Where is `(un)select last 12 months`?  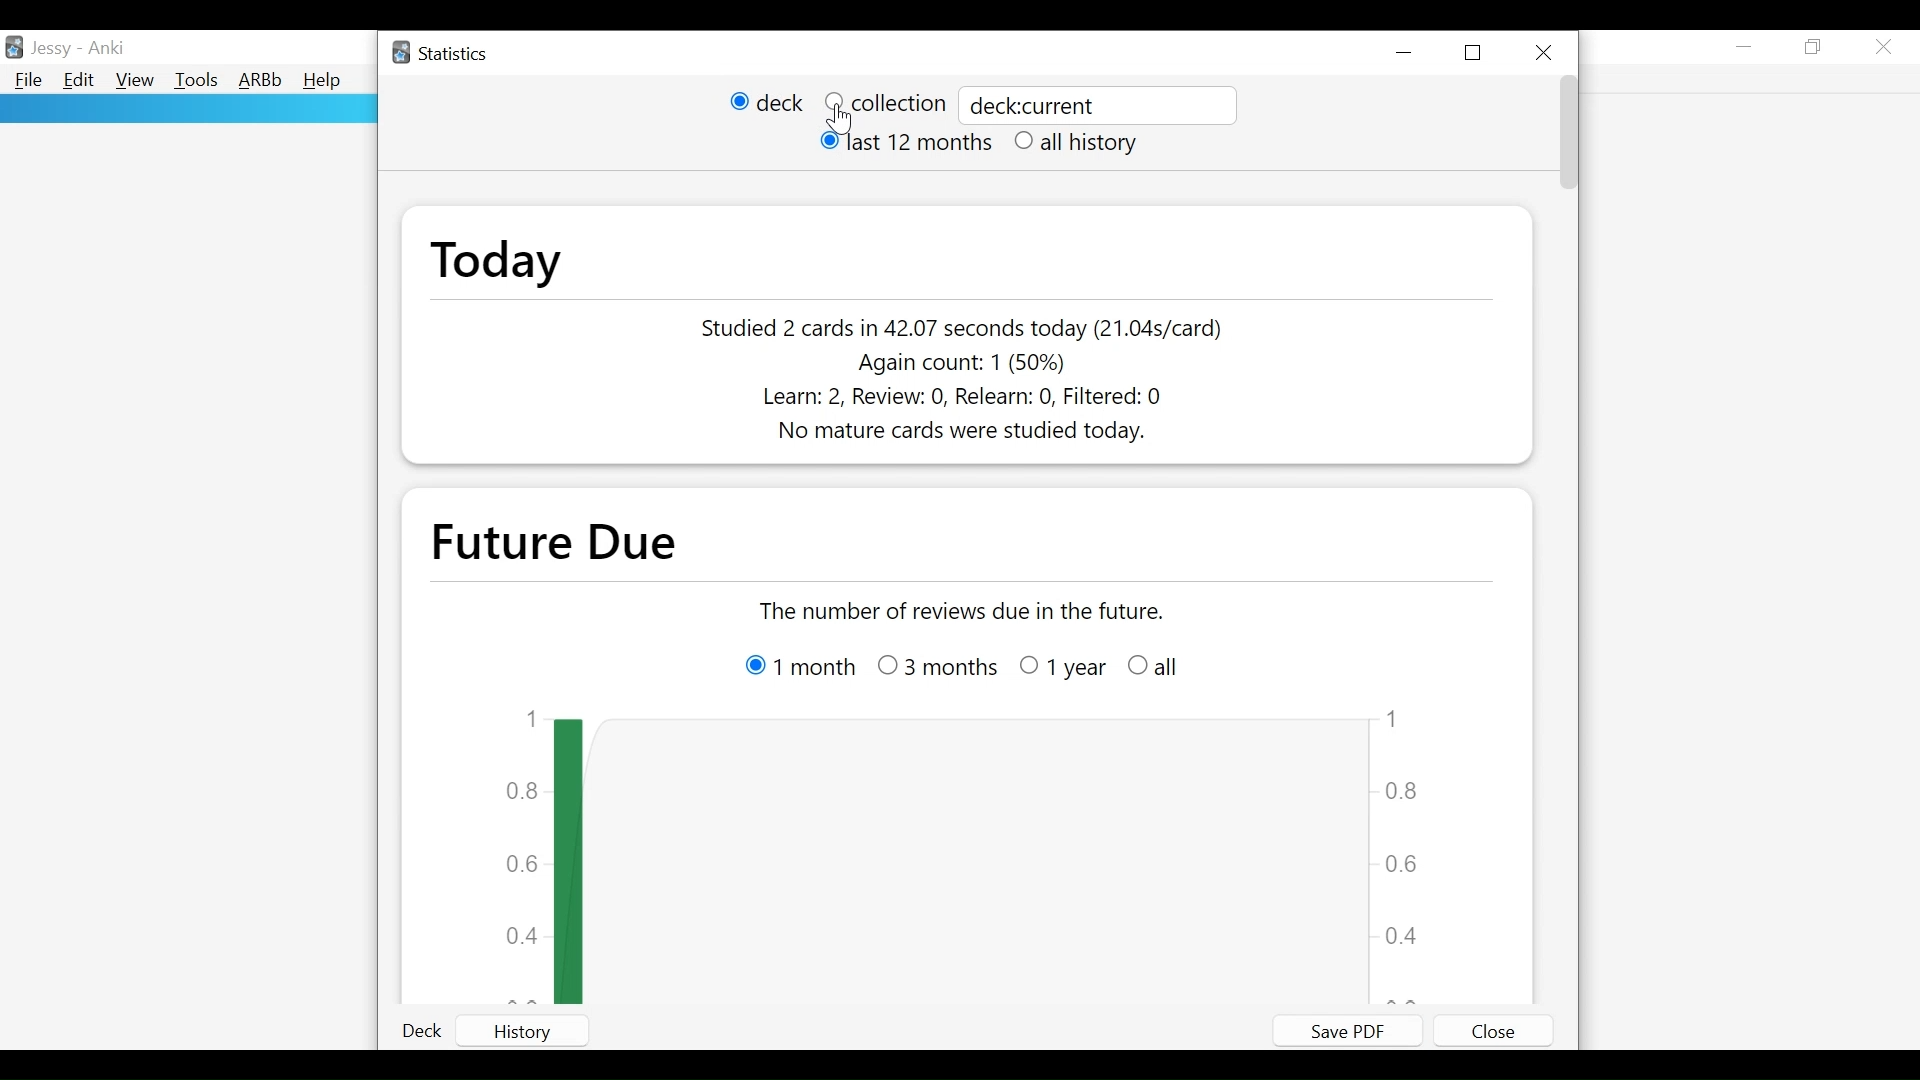
(un)select last 12 months is located at coordinates (903, 144).